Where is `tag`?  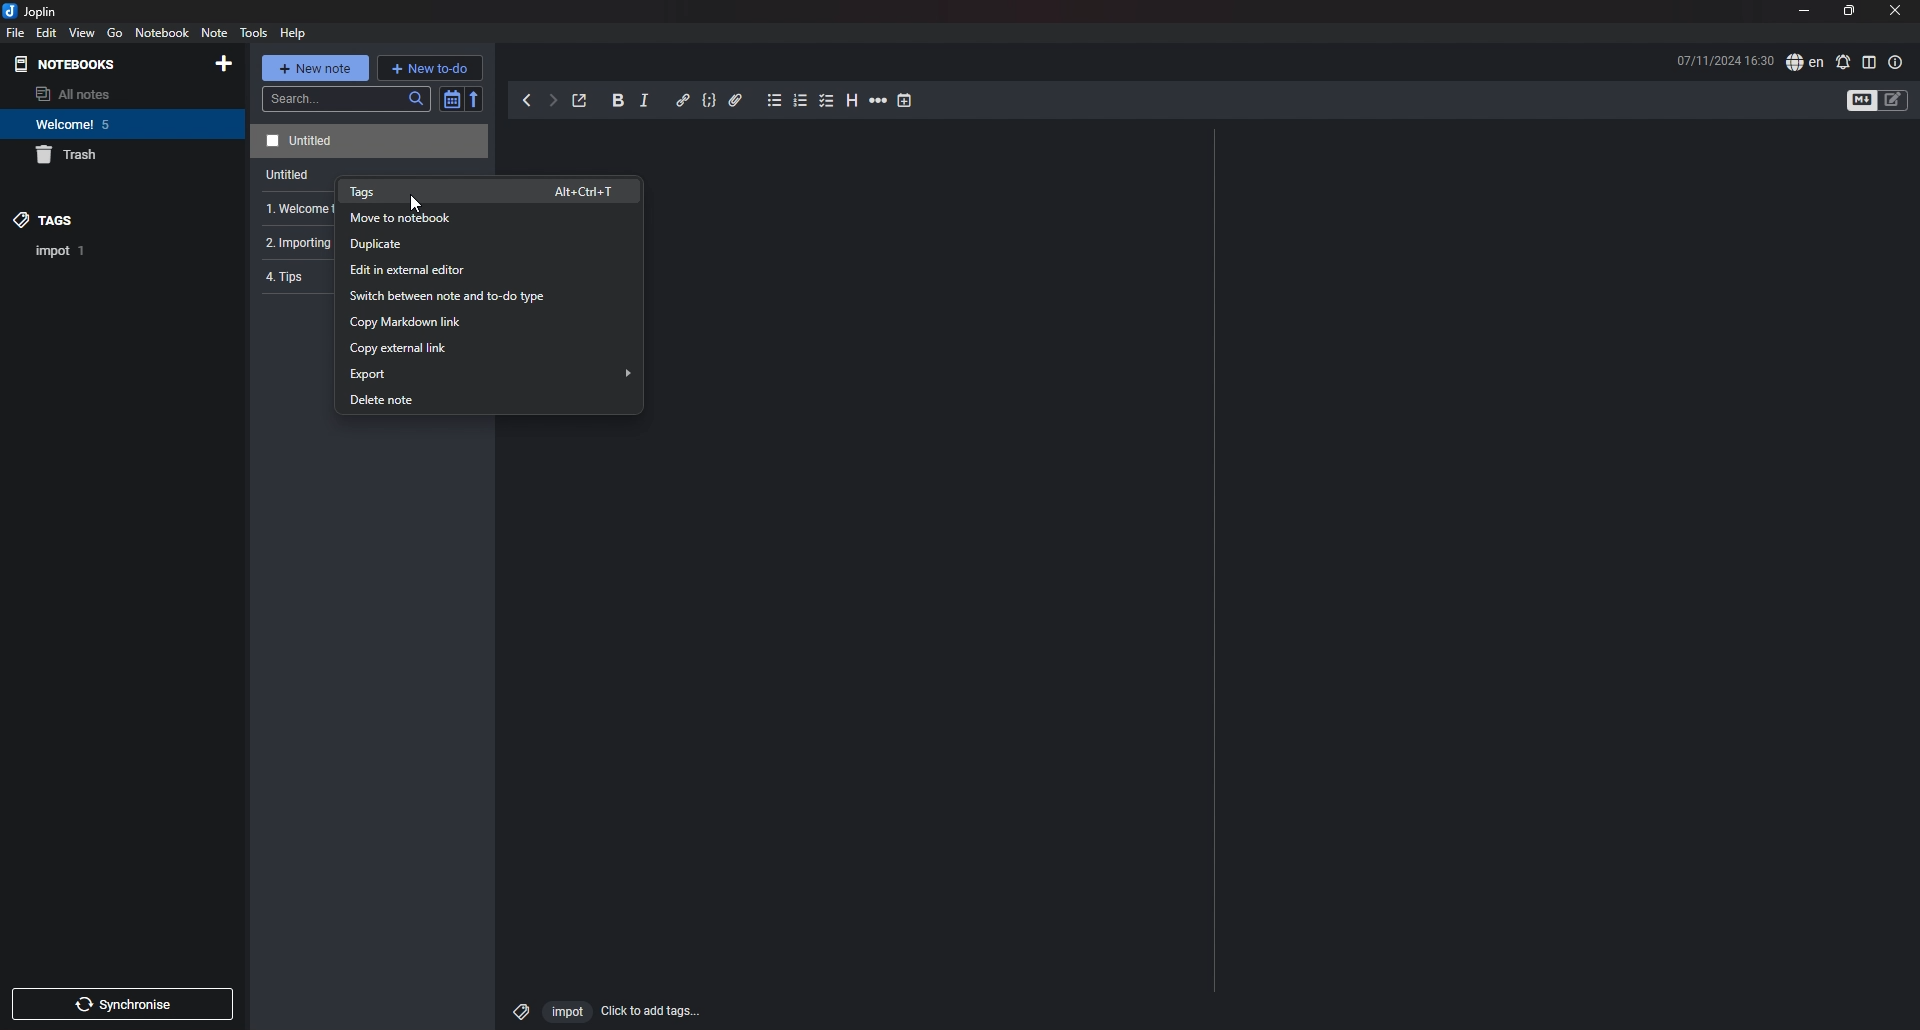
tag is located at coordinates (517, 1008).